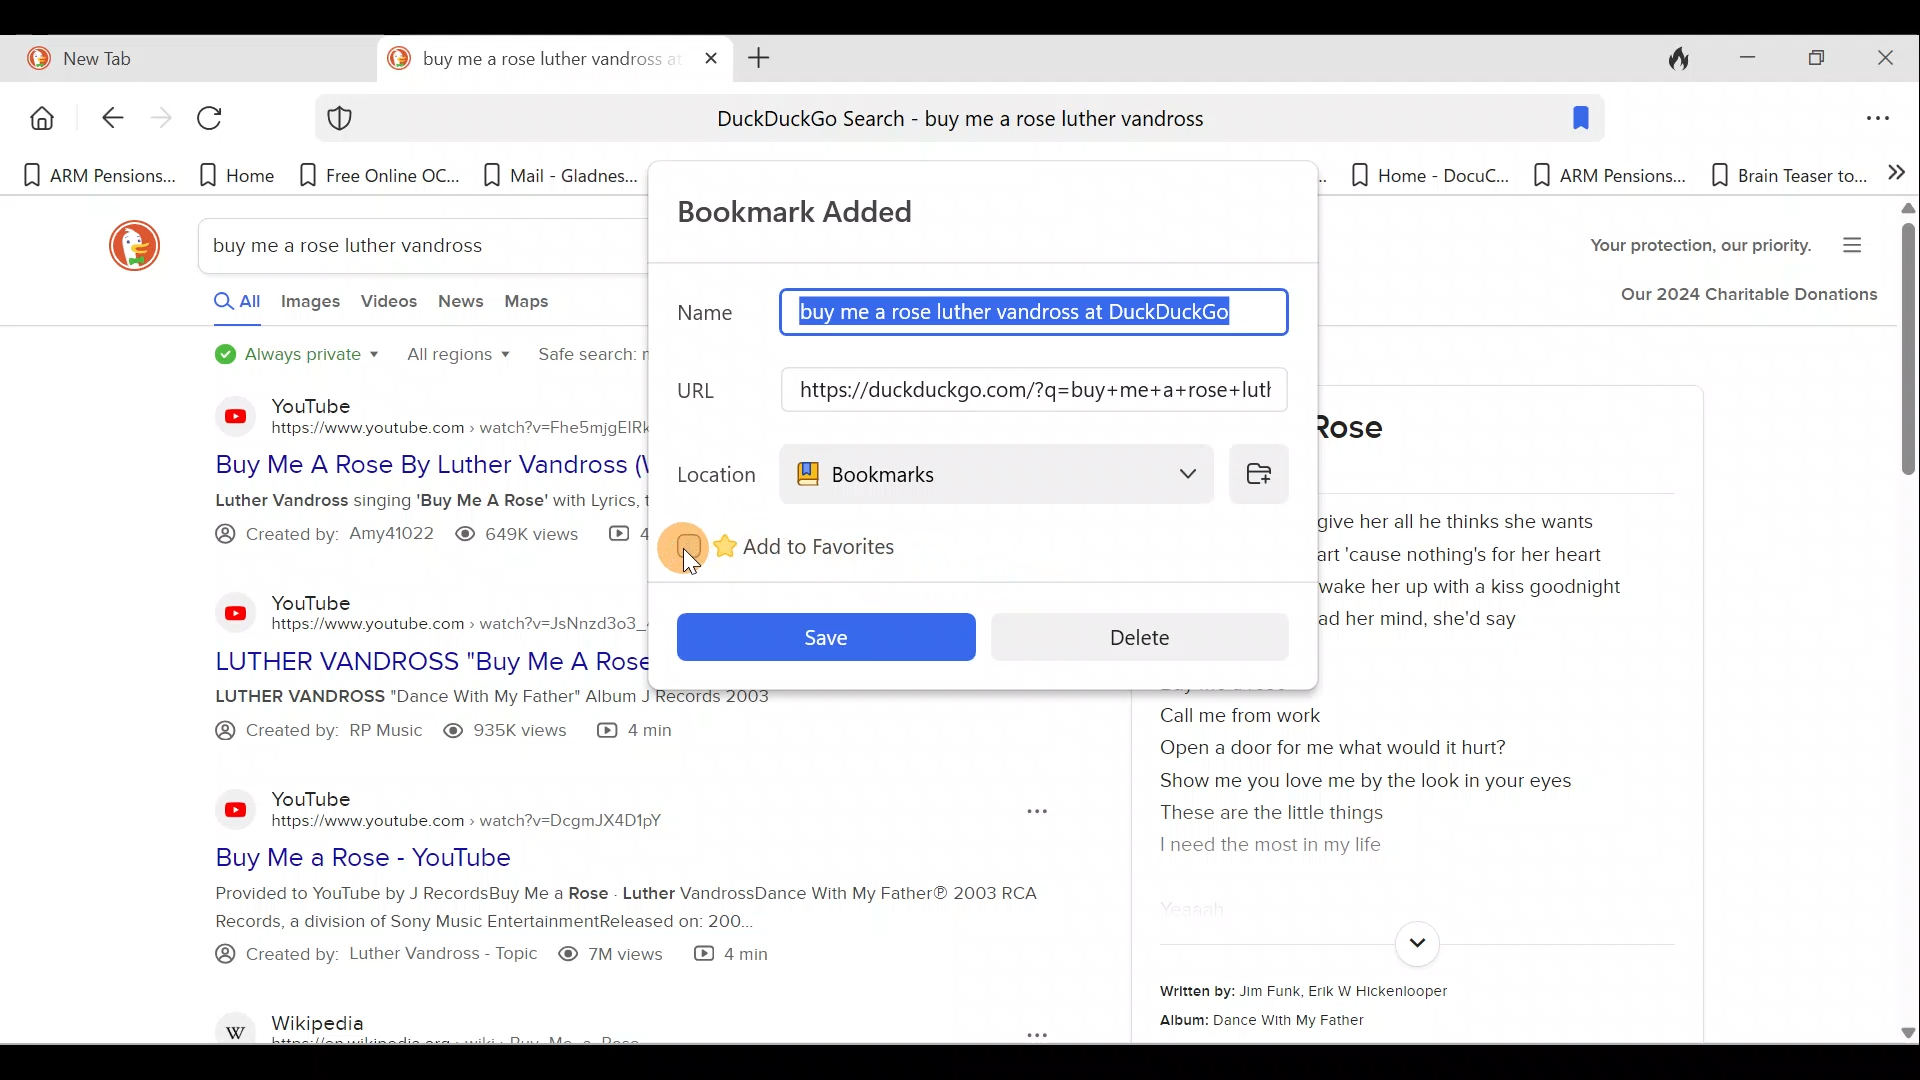 The width and height of the screenshot is (1920, 1080). Describe the element at coordinates (1388, 766) in the screenshot. I see `Buy me a rose

Call me from work

Open a door for me what would it hurt?

Show me you love me by the look in your eyes
ad These are the little things

| need the most in my life` at that location.